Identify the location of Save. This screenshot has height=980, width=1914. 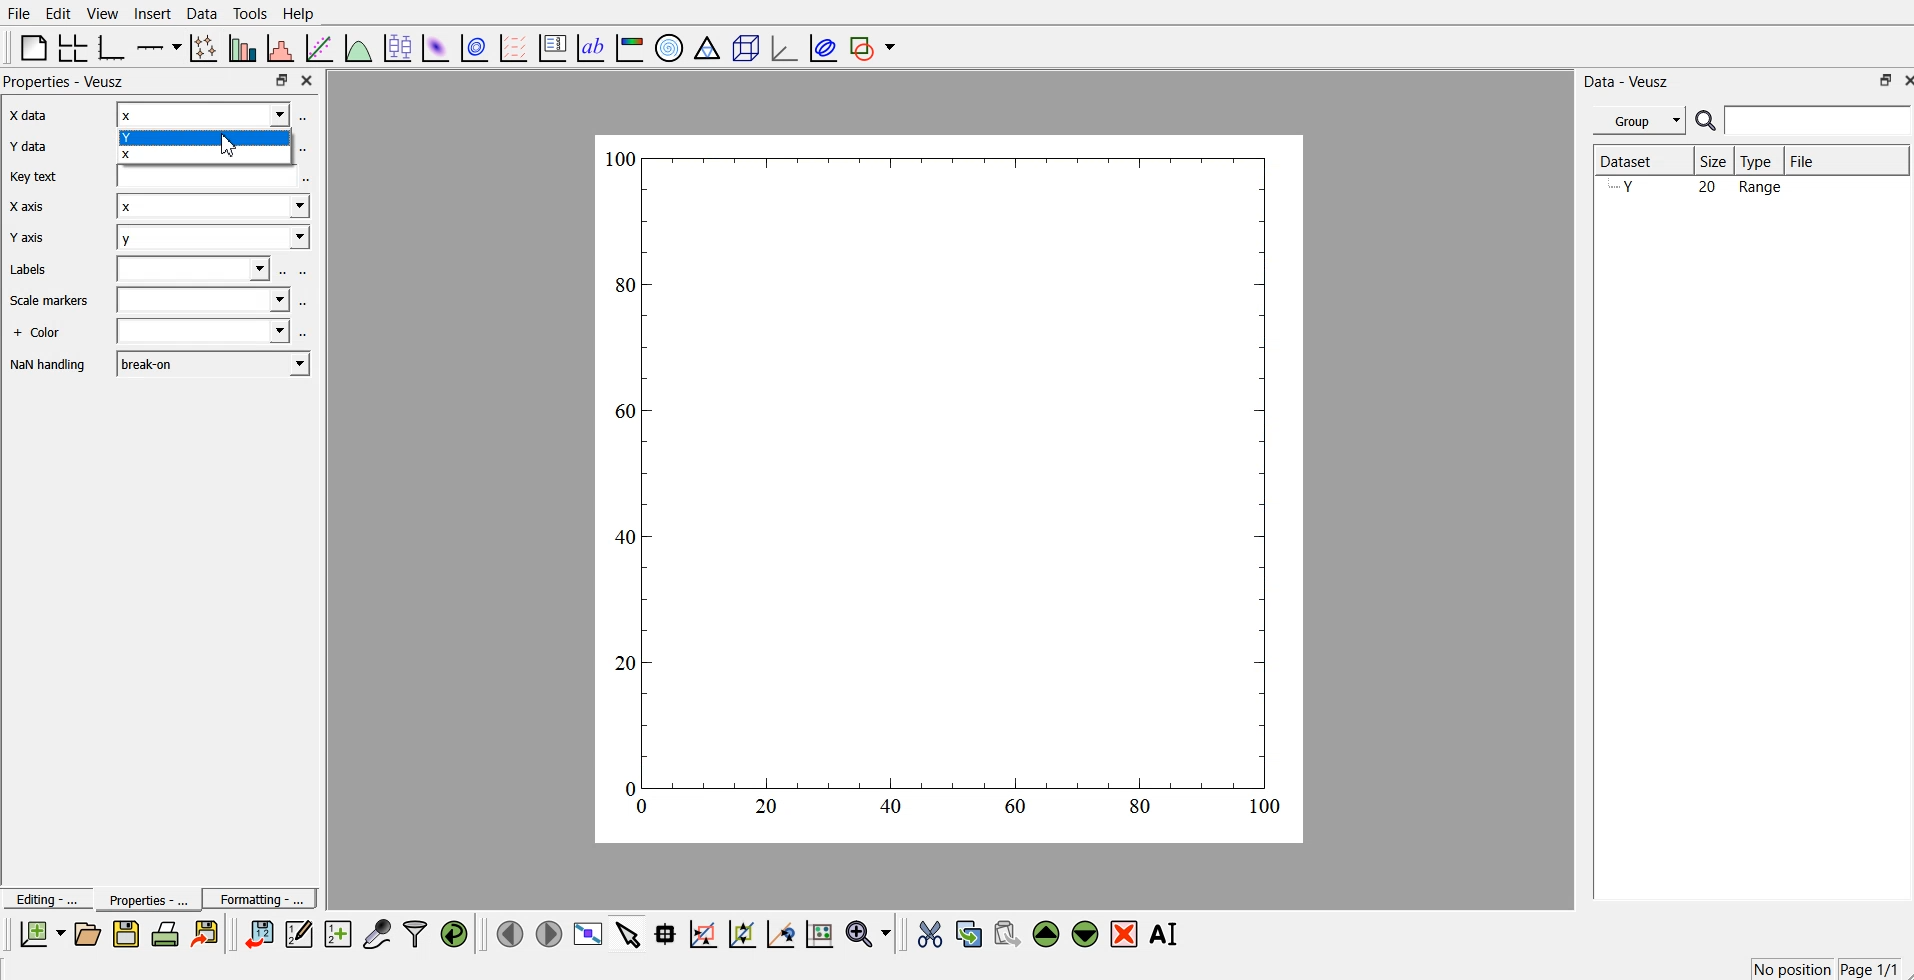
(126, 934).